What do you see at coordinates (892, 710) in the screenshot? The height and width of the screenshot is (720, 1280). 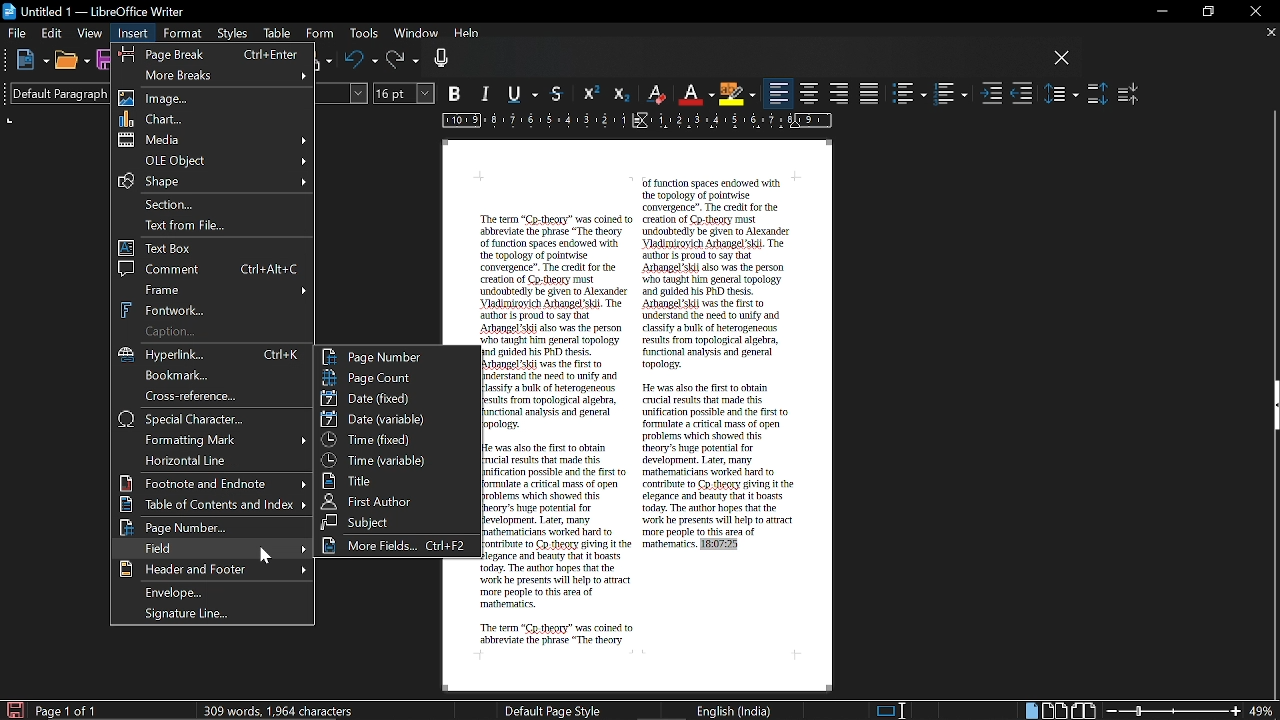 I see `Standard selection` at bounding box center [892, 710].